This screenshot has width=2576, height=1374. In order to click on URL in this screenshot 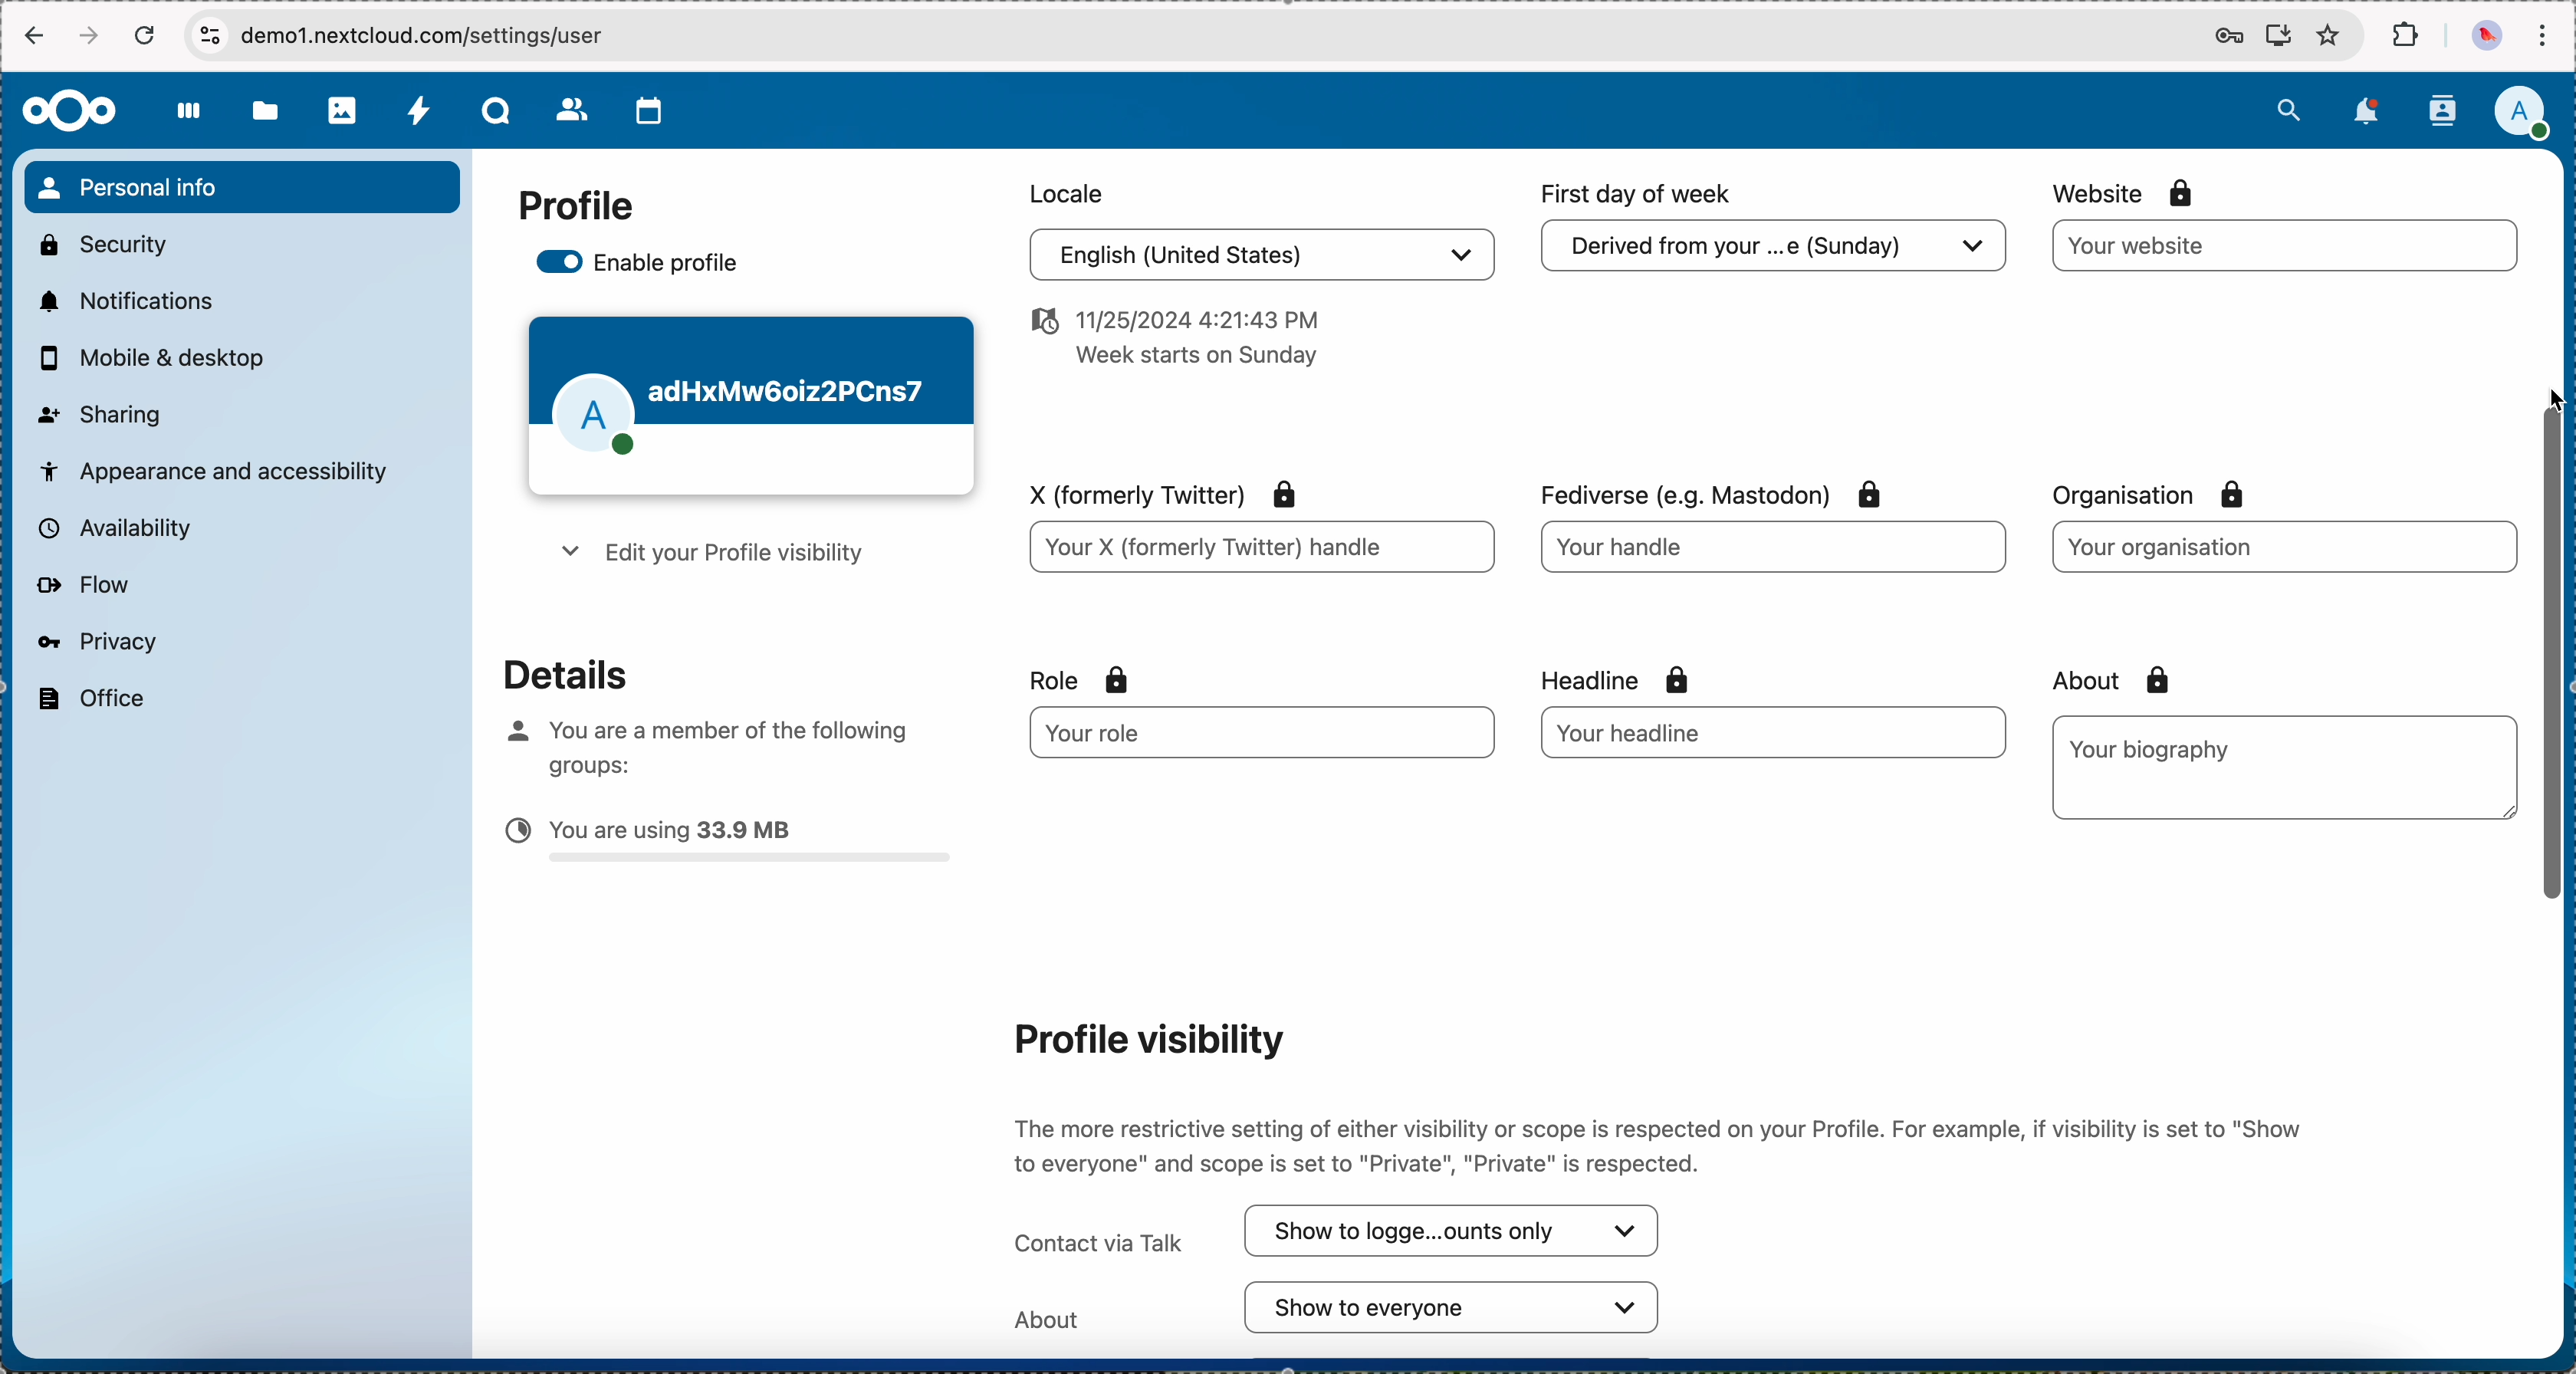, I will do `click(446, 35)`.